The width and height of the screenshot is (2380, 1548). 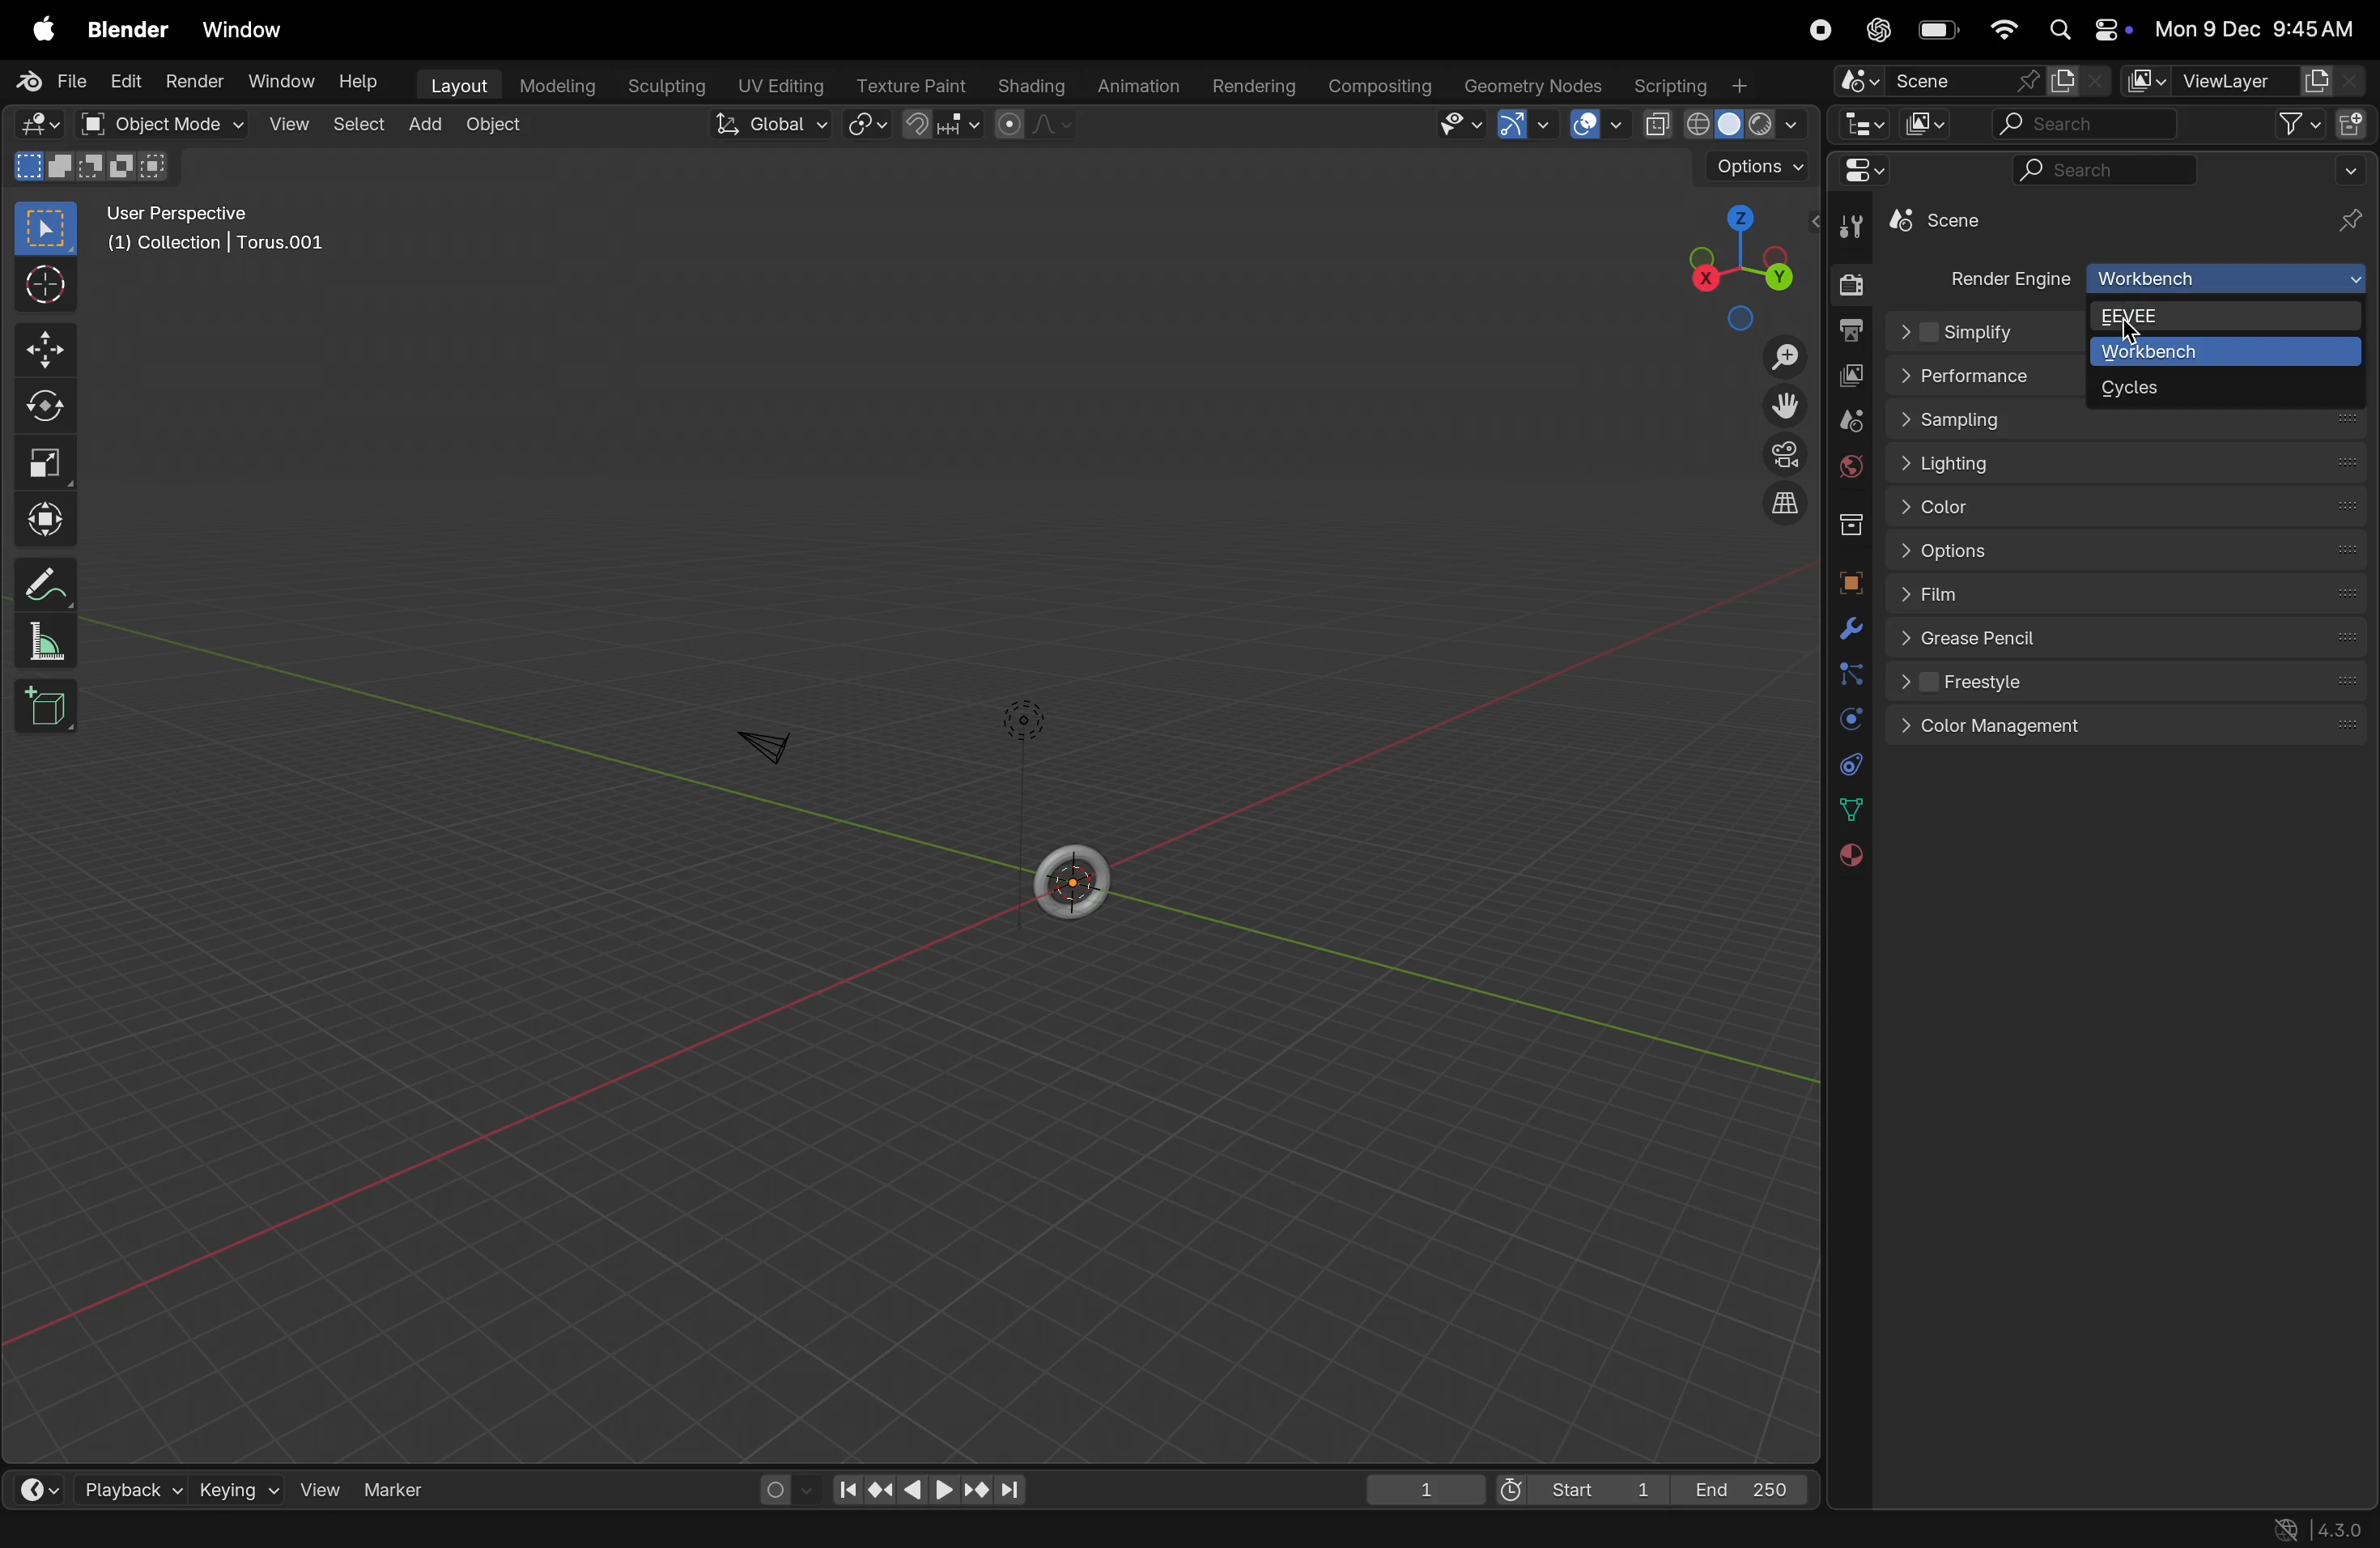 I want to click on Rotate, so click(x=51, y=407).